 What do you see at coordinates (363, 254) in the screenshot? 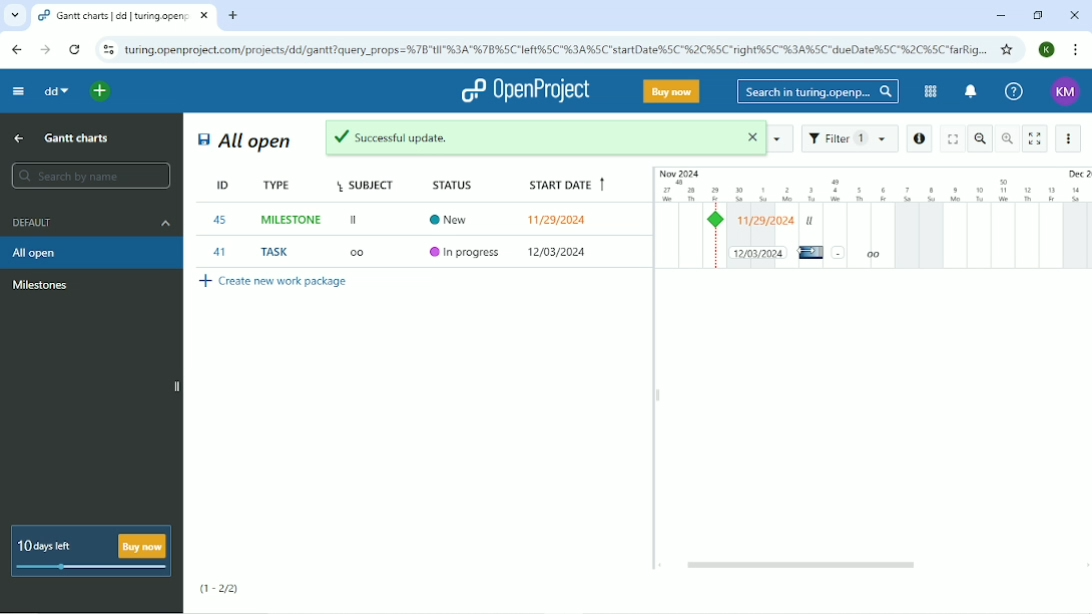
I see `OO` at bounding box center [363, 254].